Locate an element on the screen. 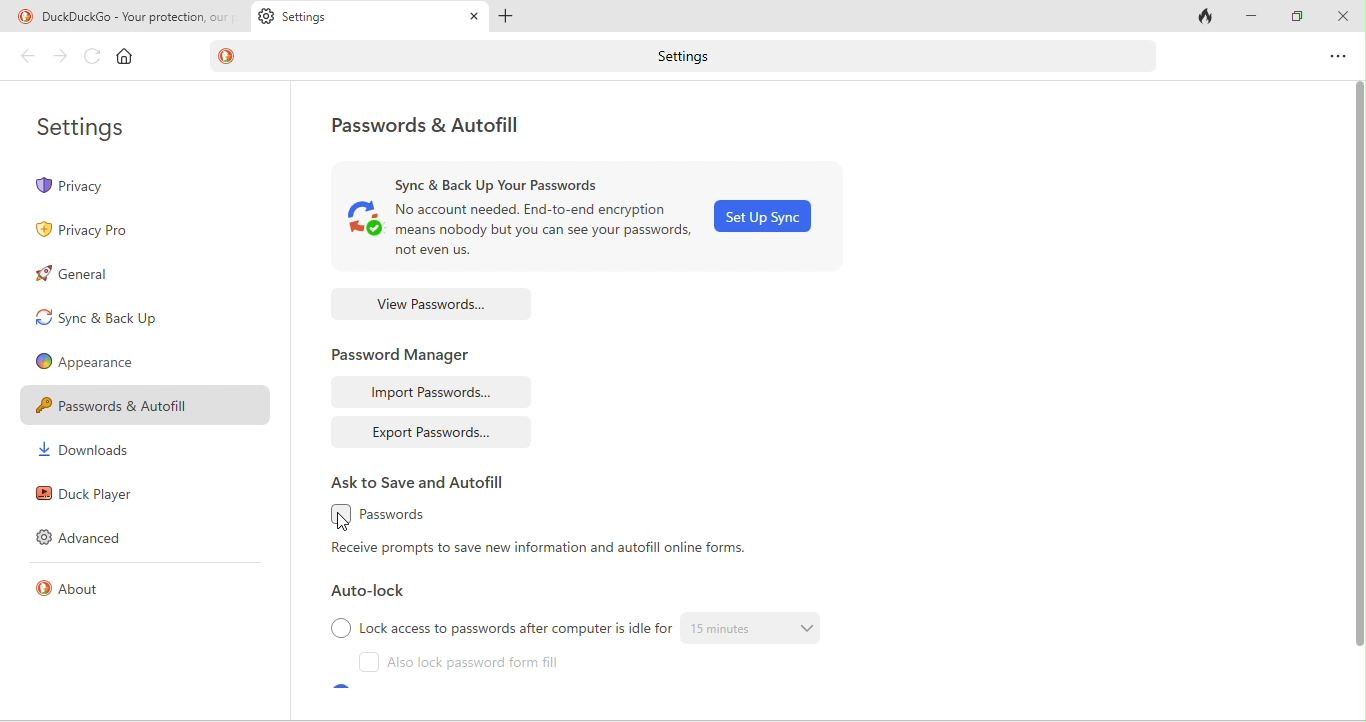 The height and width of the screenshot is (722, 1366). vertical scroll bar is located at coordinates (1357, 370).